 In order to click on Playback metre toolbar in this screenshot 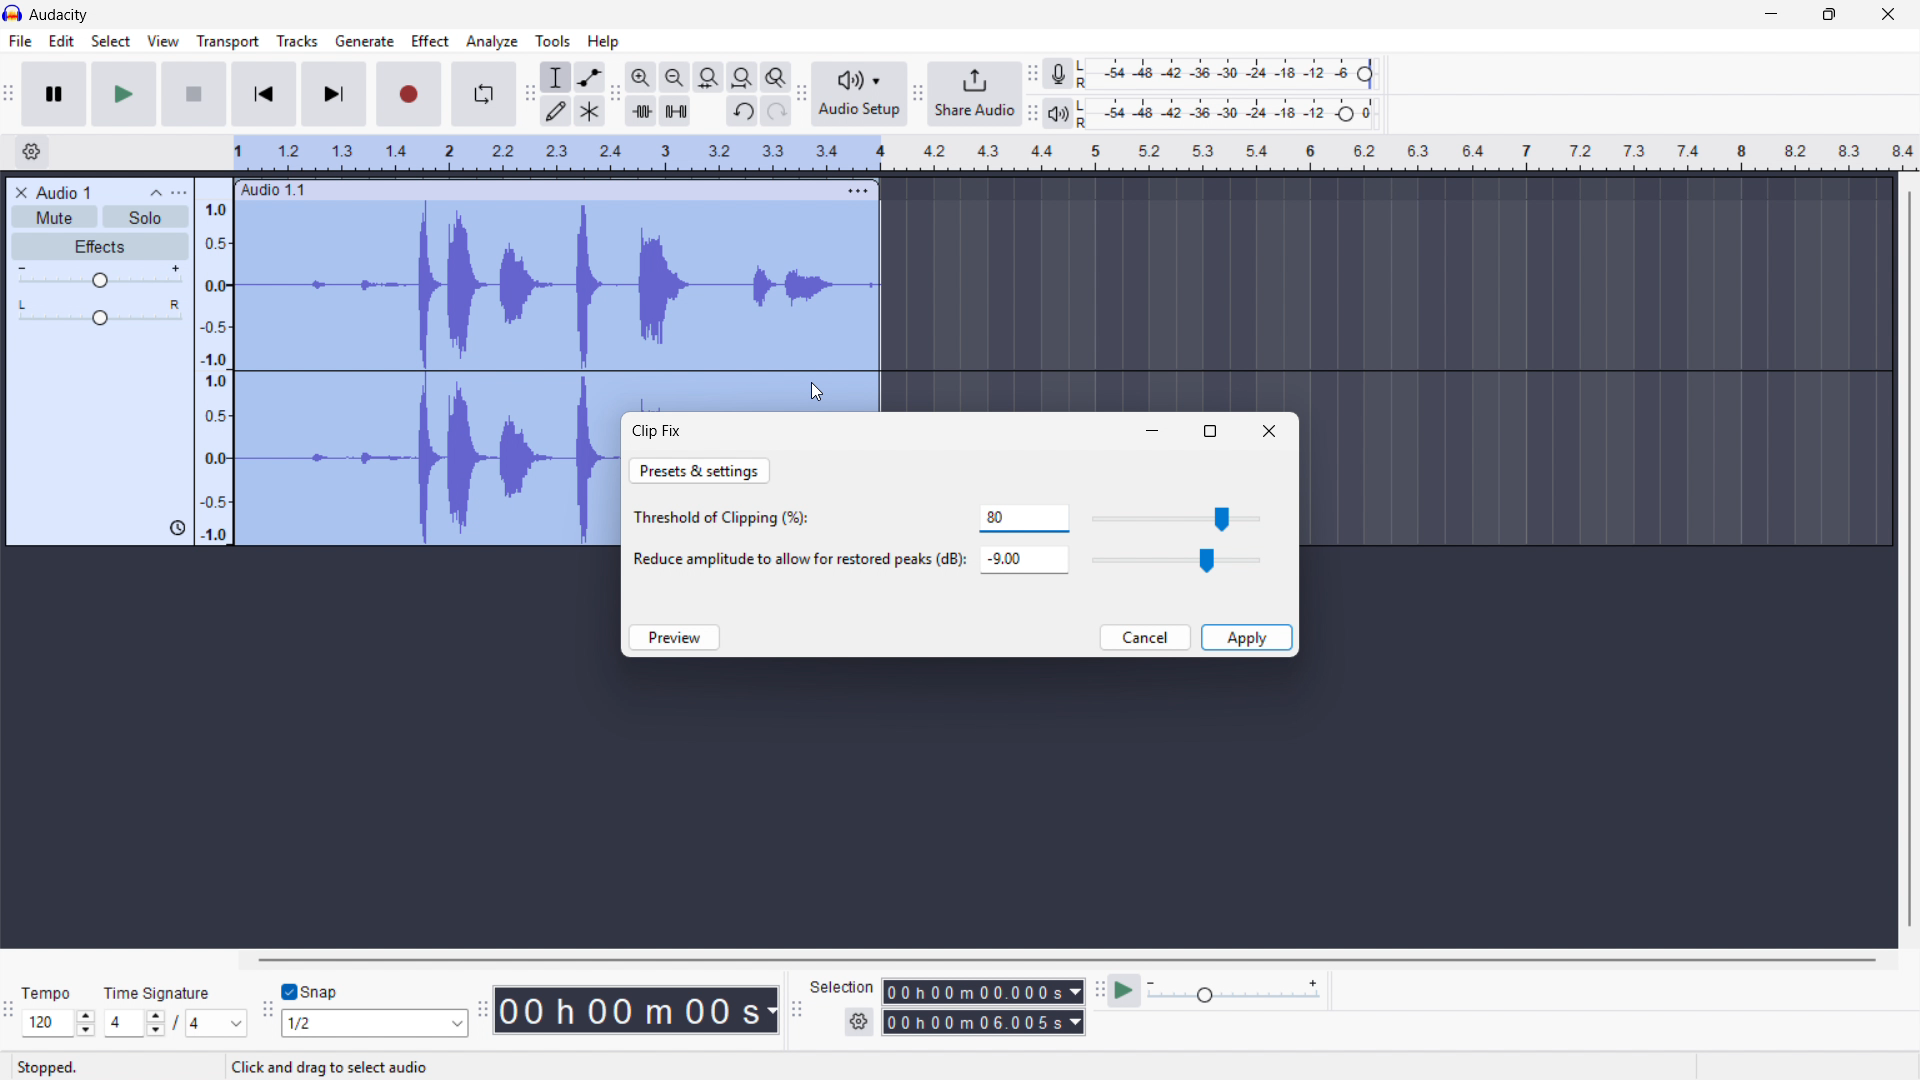, I will do `click(1032, 113)`.